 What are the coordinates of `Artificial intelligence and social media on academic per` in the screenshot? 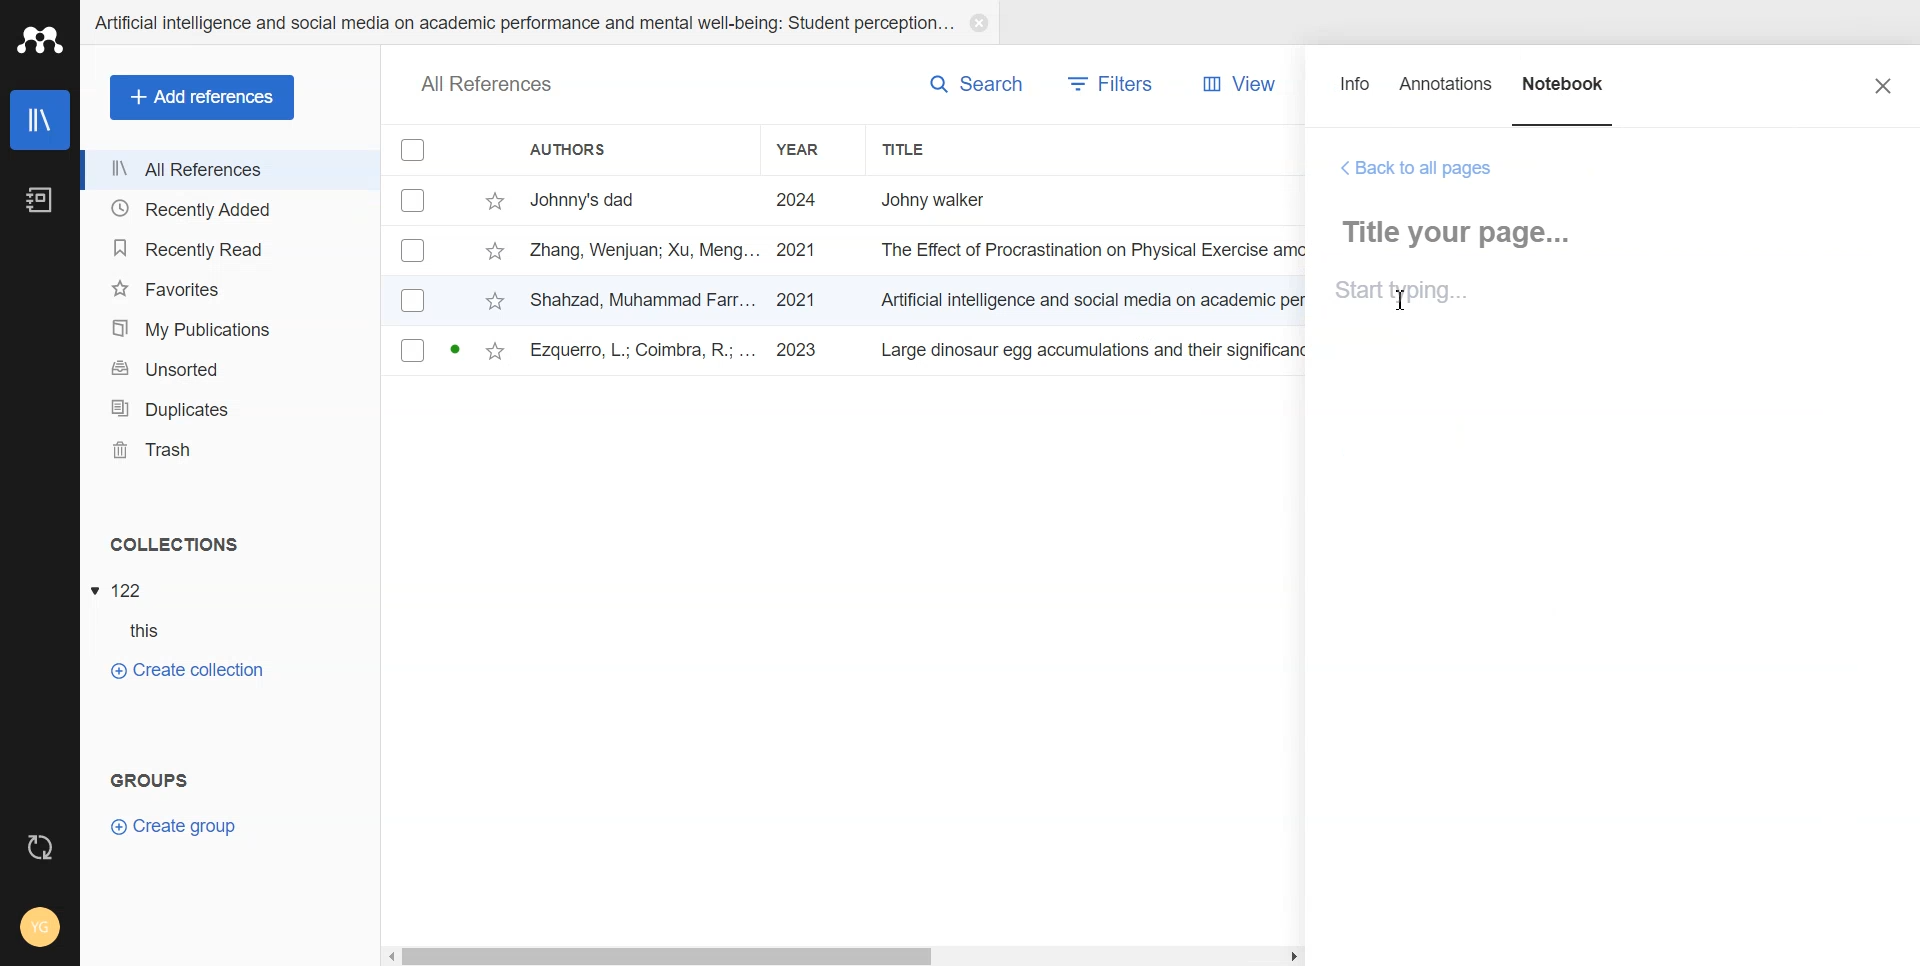 It's located at (1096, 297).